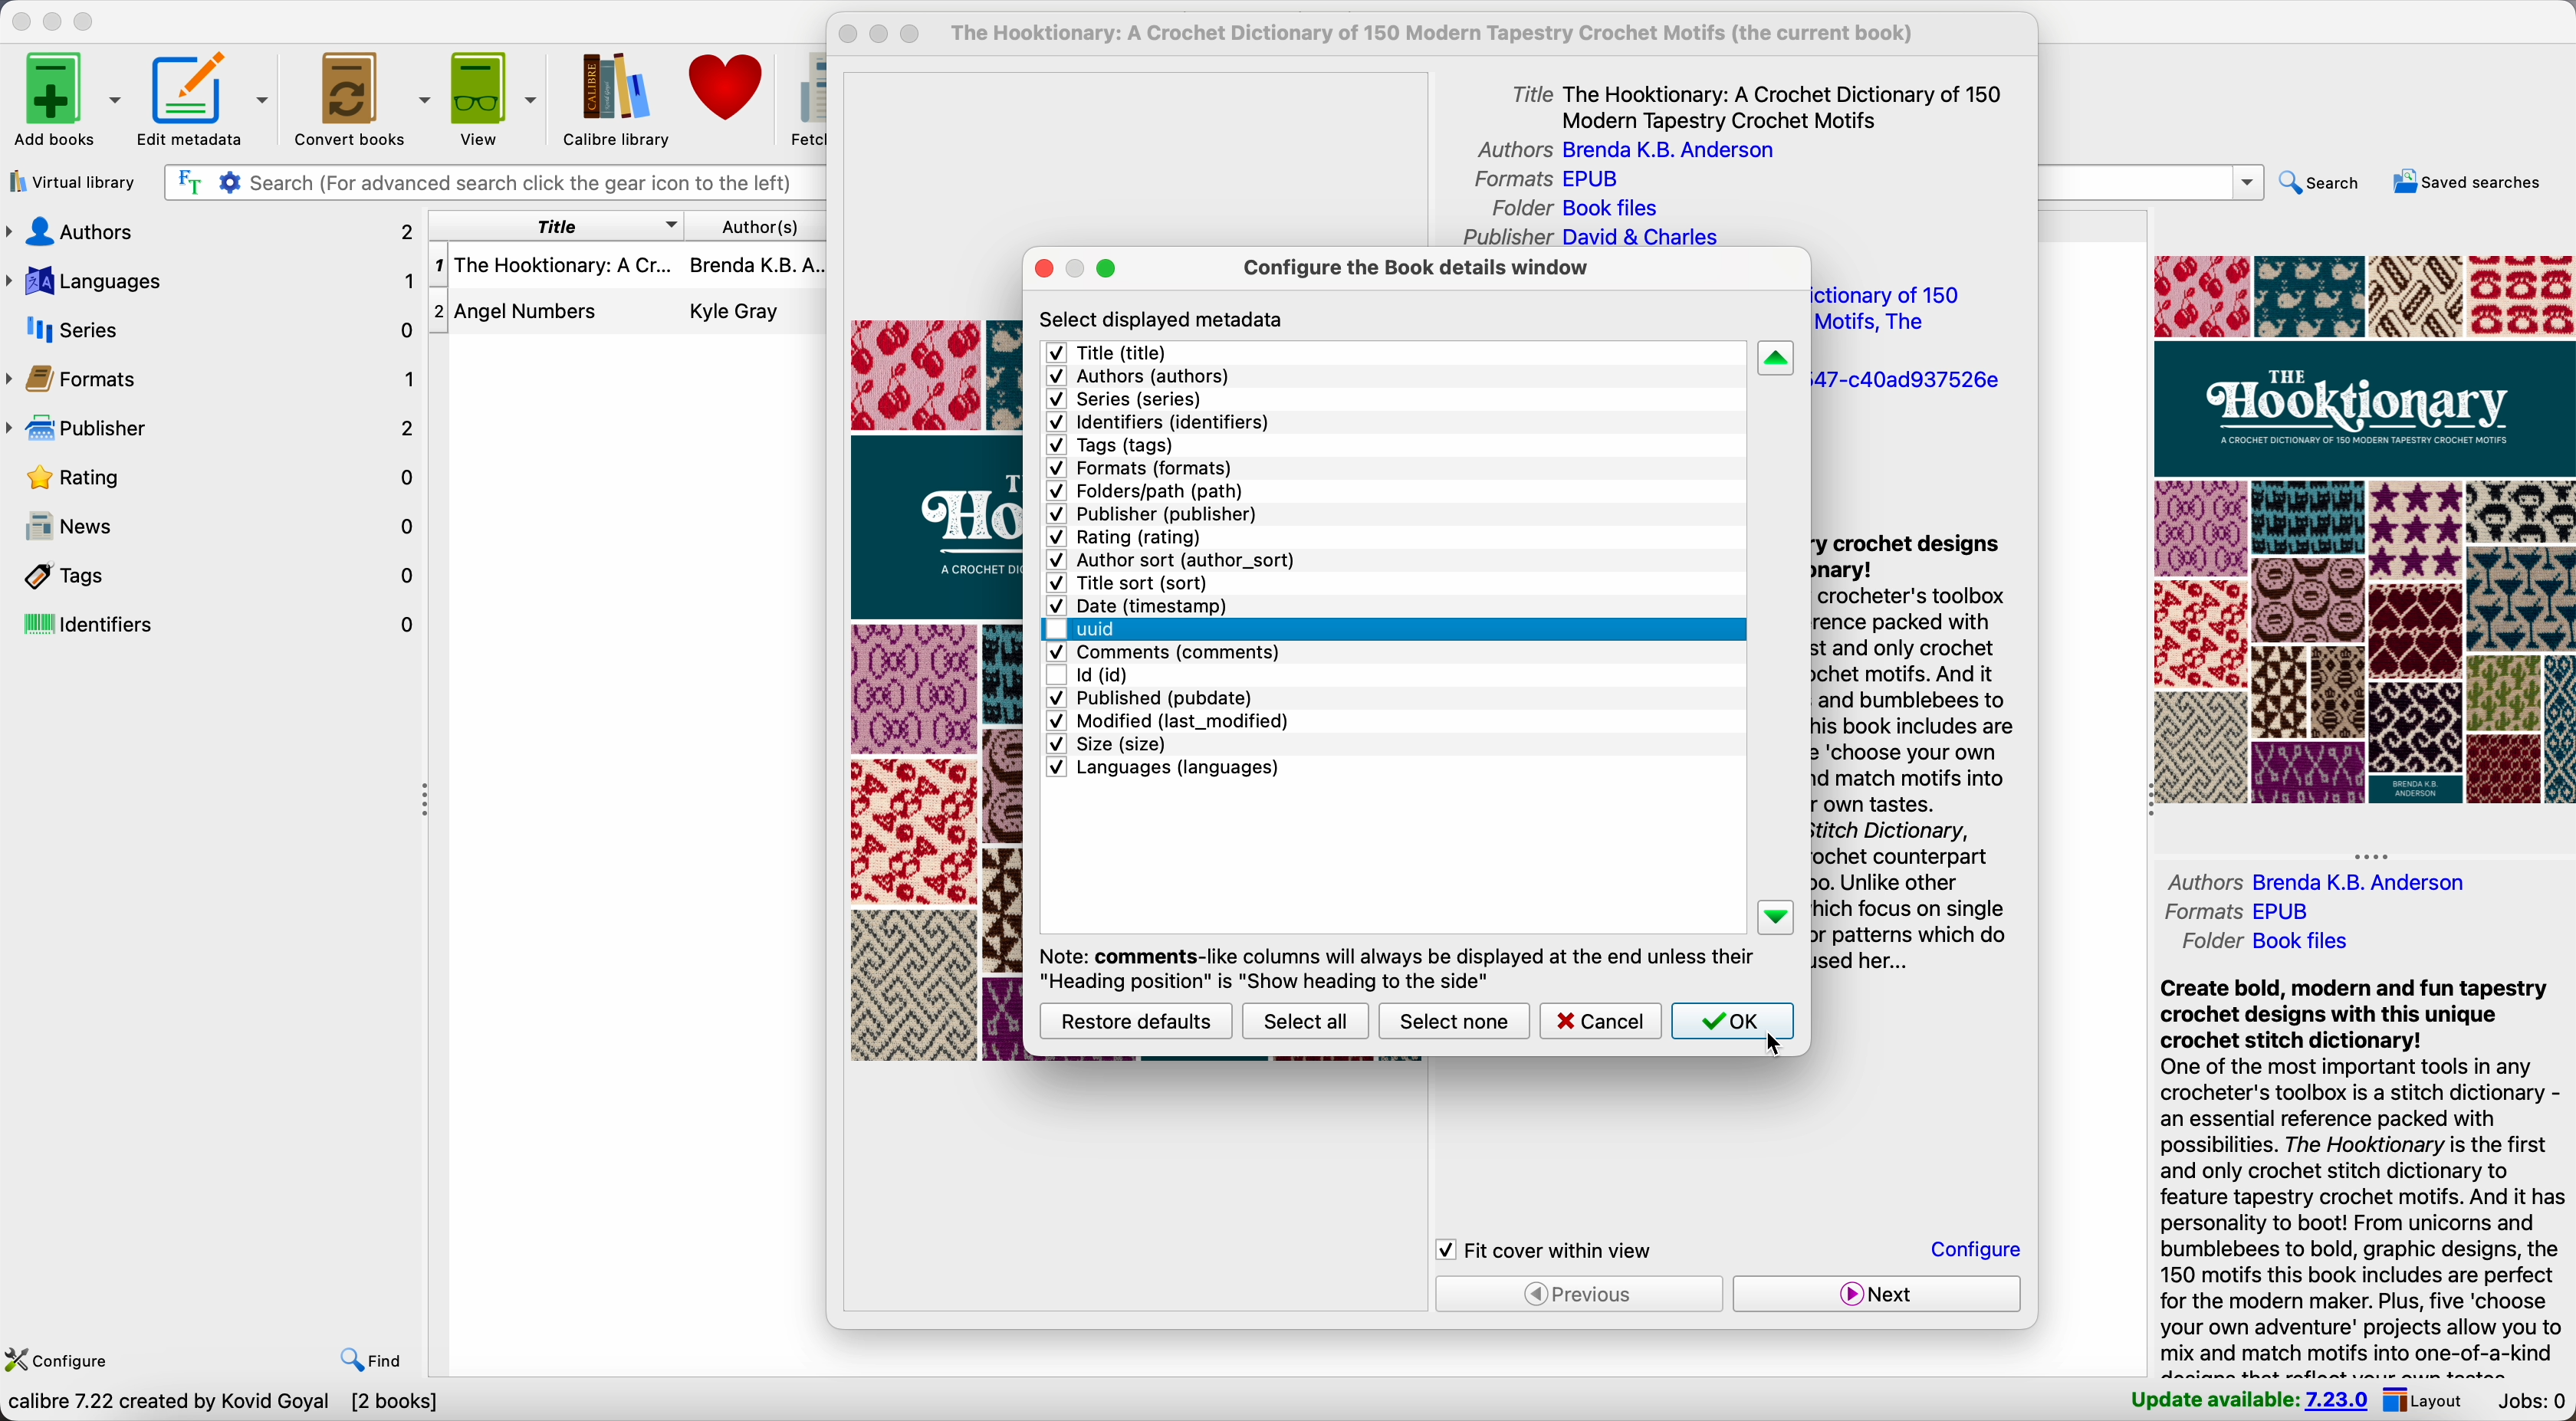  I want to click on book cover preview, so click(2362, 528).